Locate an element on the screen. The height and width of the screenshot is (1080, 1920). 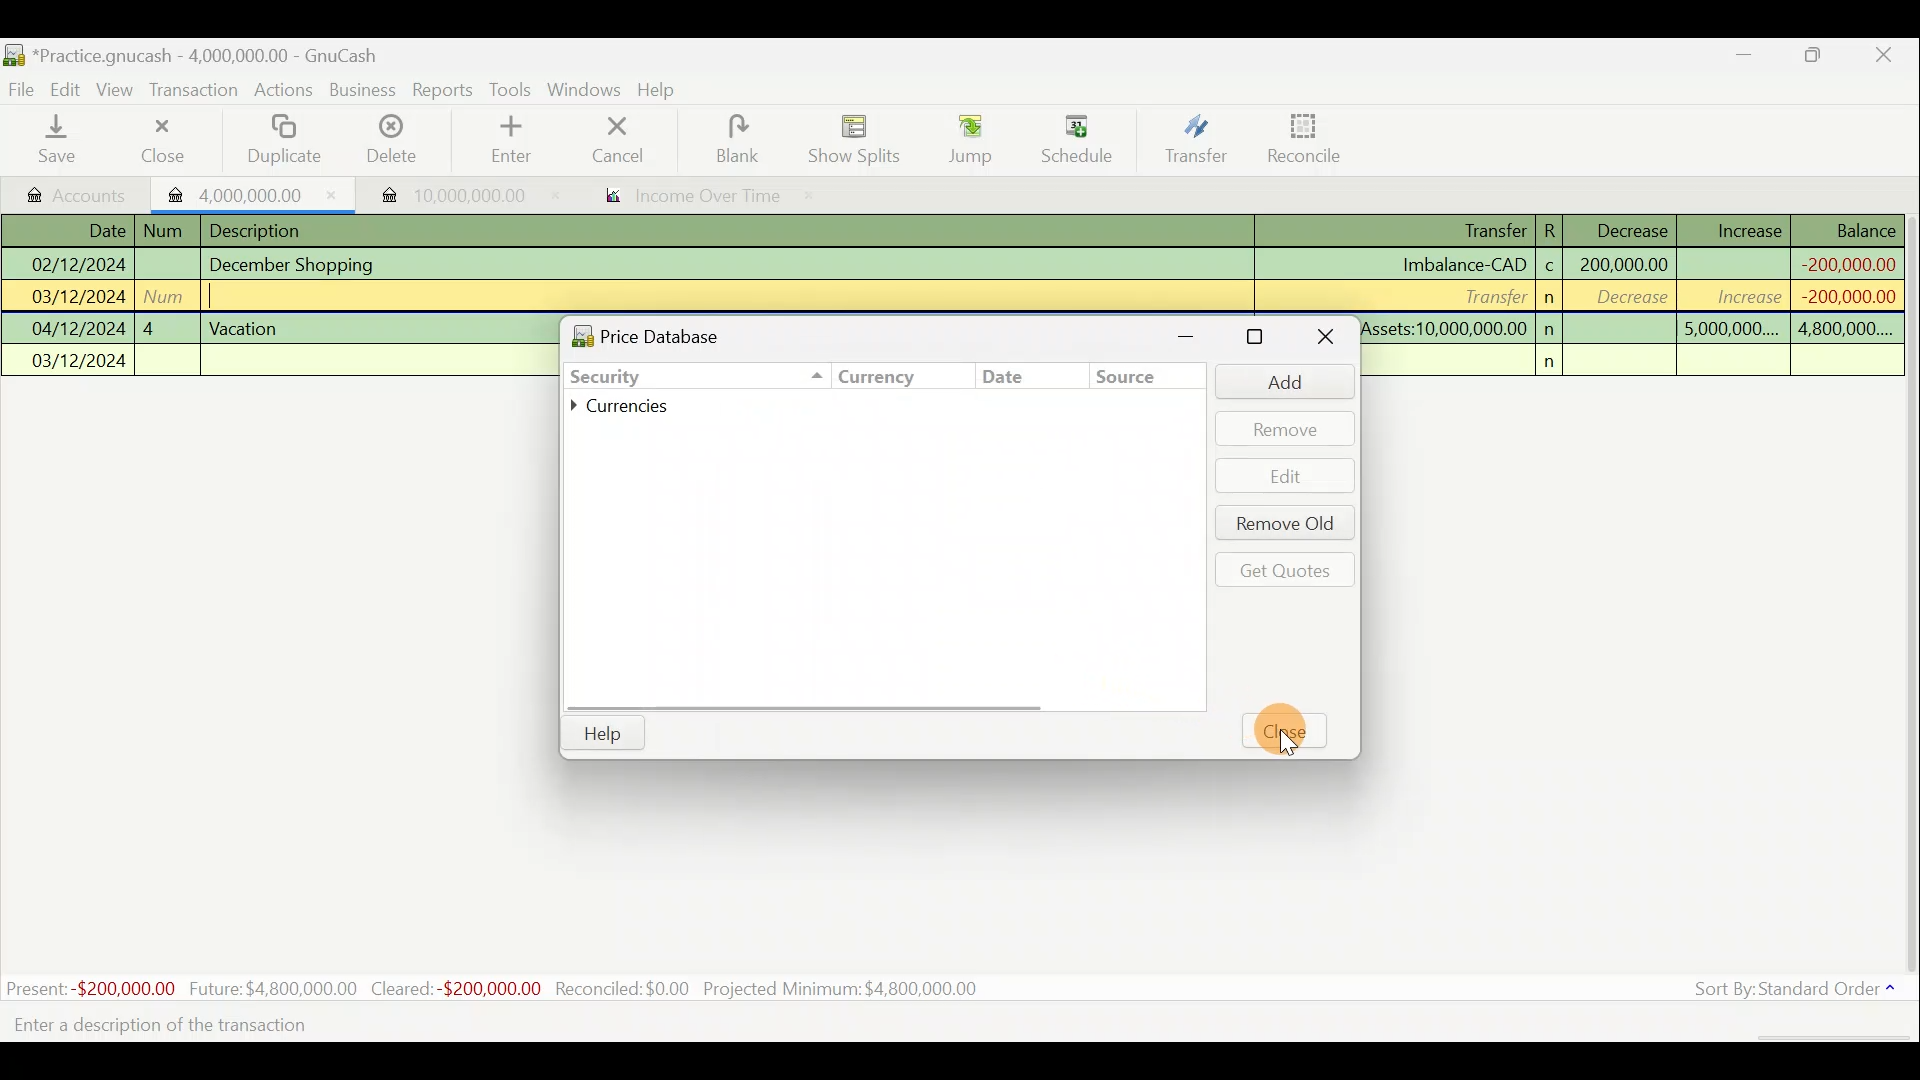
Close is located at coordinates (1890, 55).